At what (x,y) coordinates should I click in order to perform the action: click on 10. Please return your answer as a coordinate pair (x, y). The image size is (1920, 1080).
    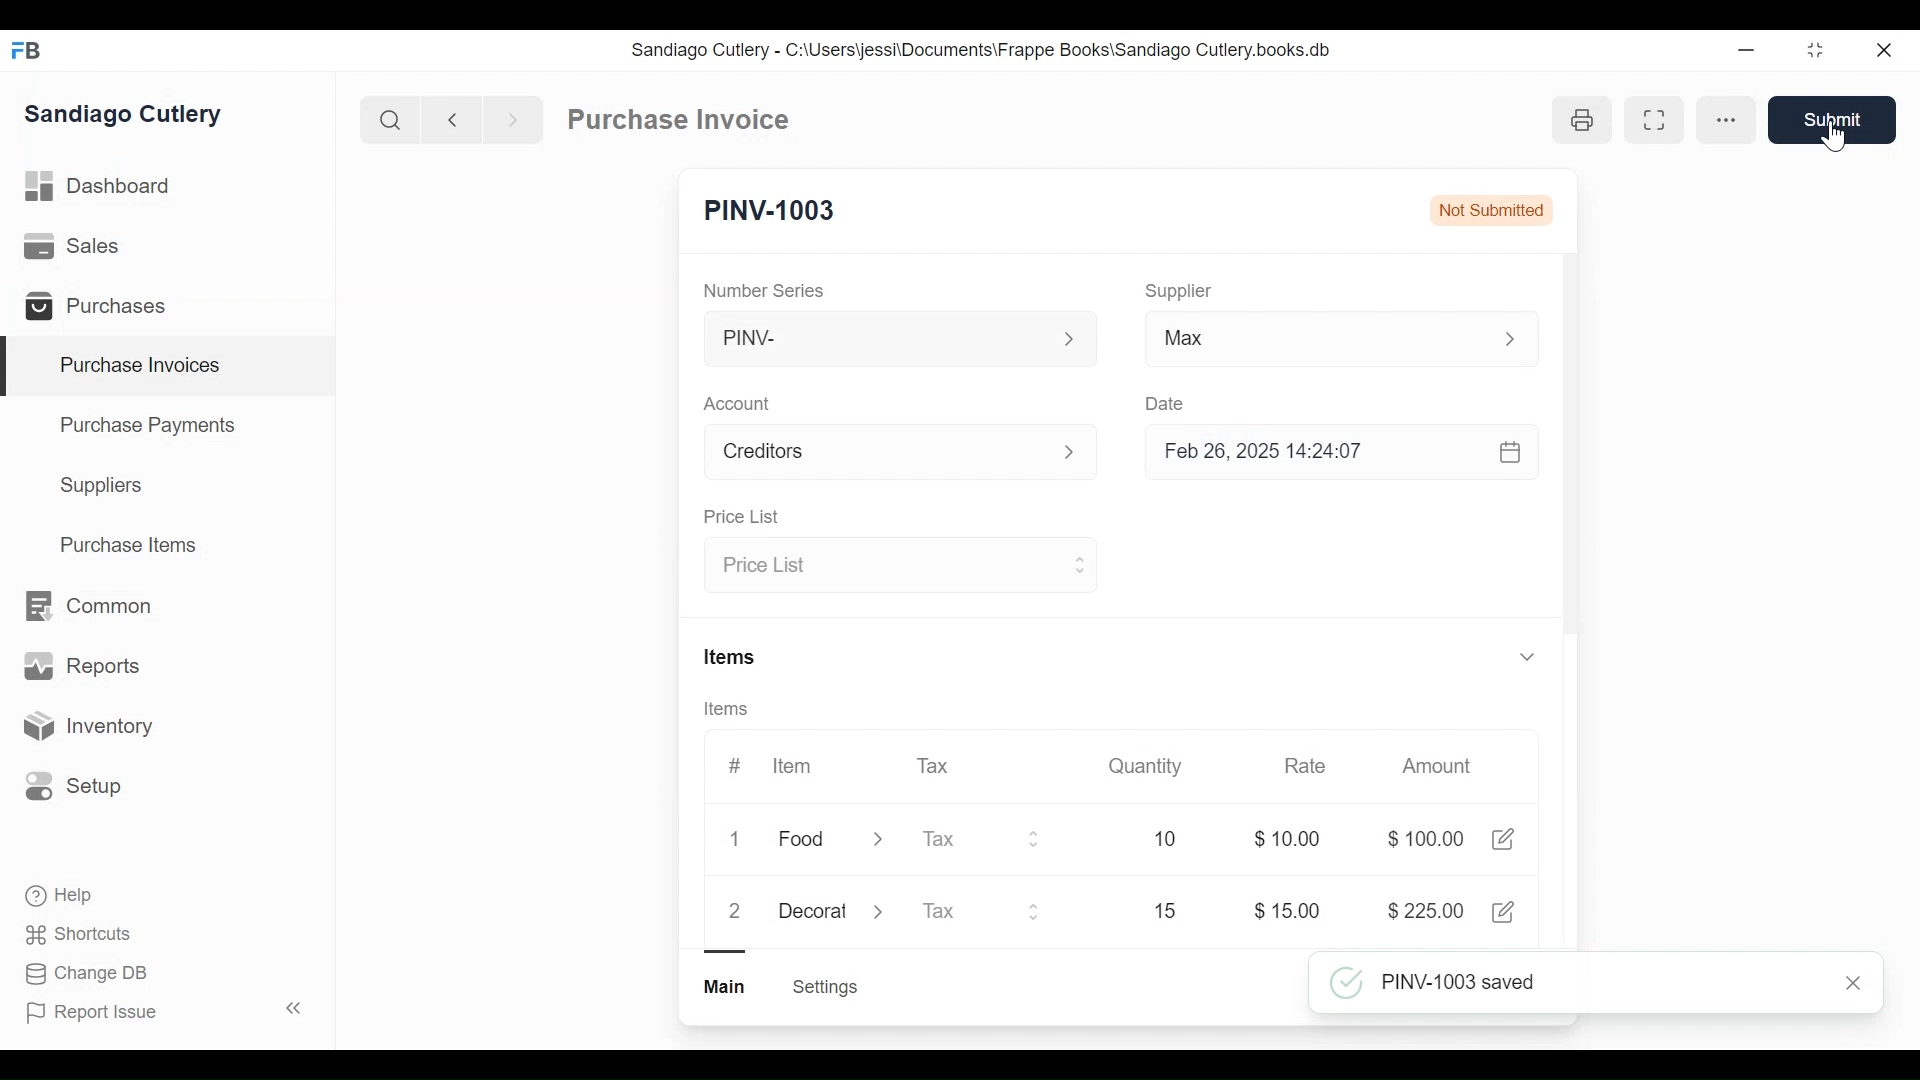
    Looking at the image, I should click on (1142, 839).